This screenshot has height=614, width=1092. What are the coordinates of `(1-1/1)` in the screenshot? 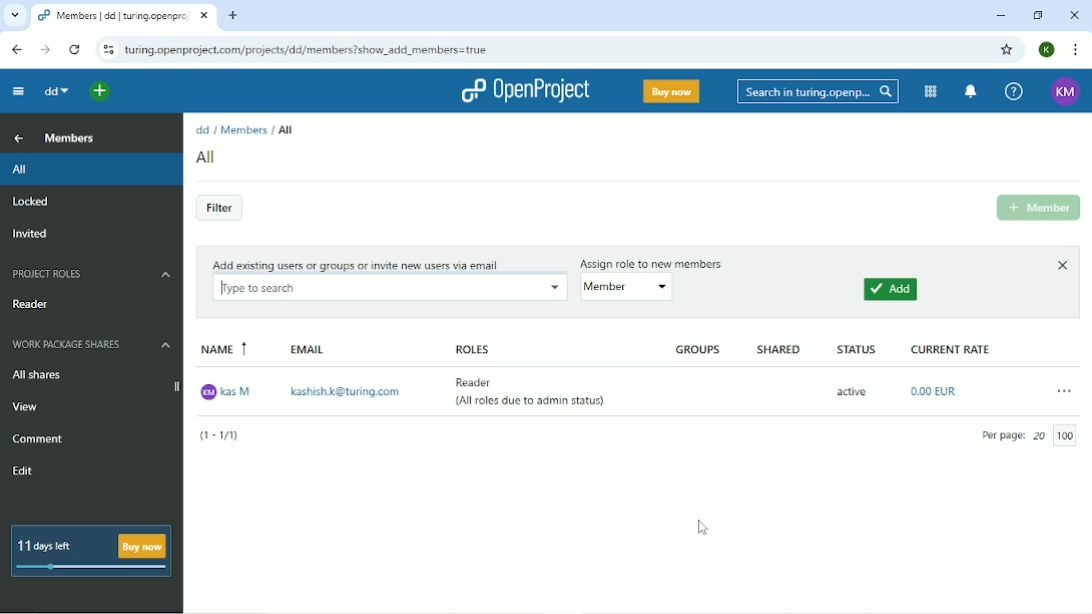 It's located at (225, 436).